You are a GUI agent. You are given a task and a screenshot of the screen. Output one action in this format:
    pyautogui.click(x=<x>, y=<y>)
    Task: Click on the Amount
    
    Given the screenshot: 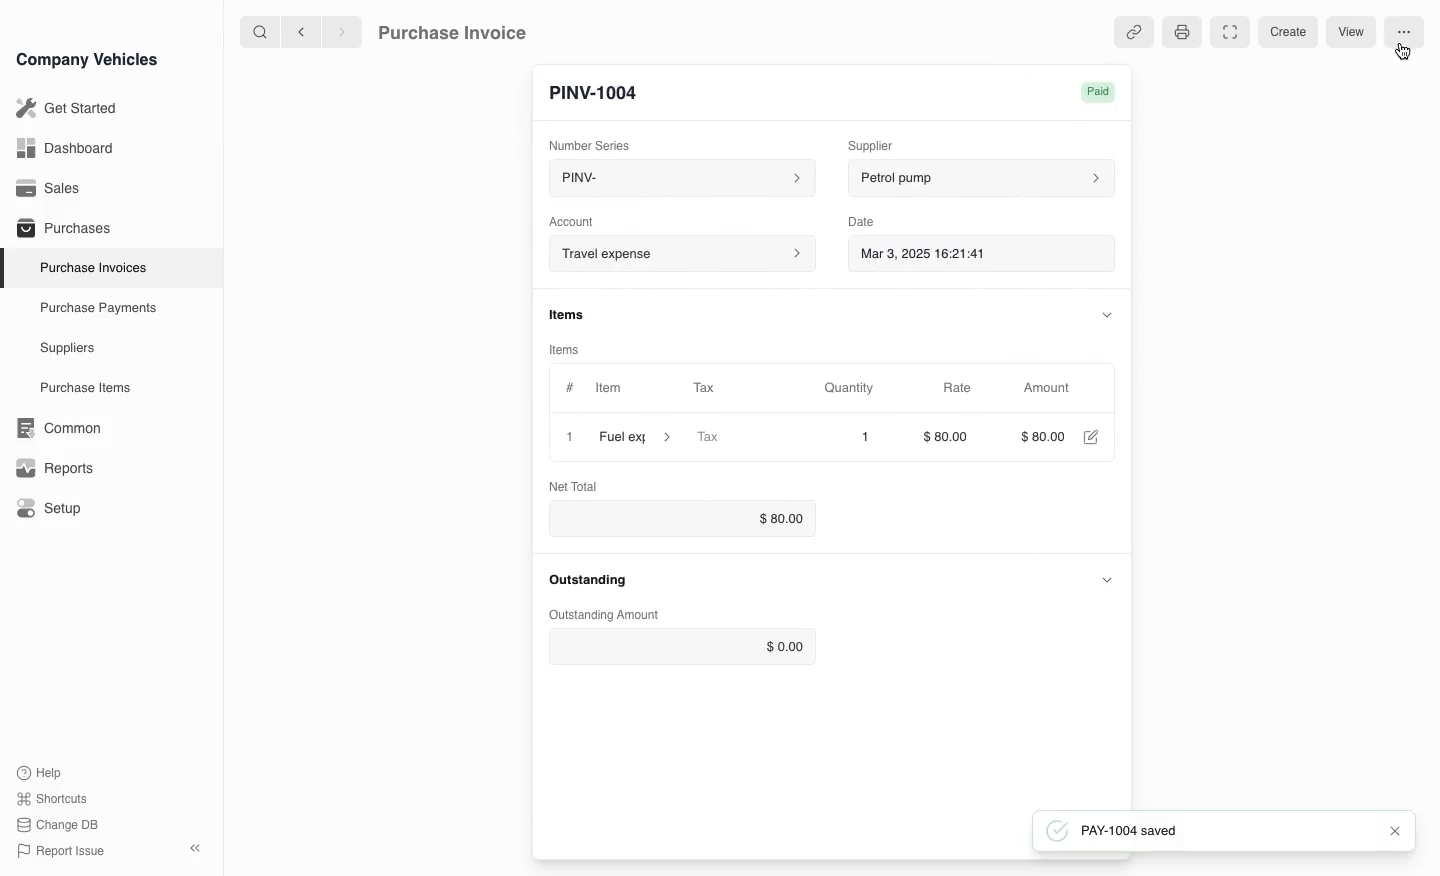 What is the action you would take?
    pyautogui.click(x=1048, y=387)
    